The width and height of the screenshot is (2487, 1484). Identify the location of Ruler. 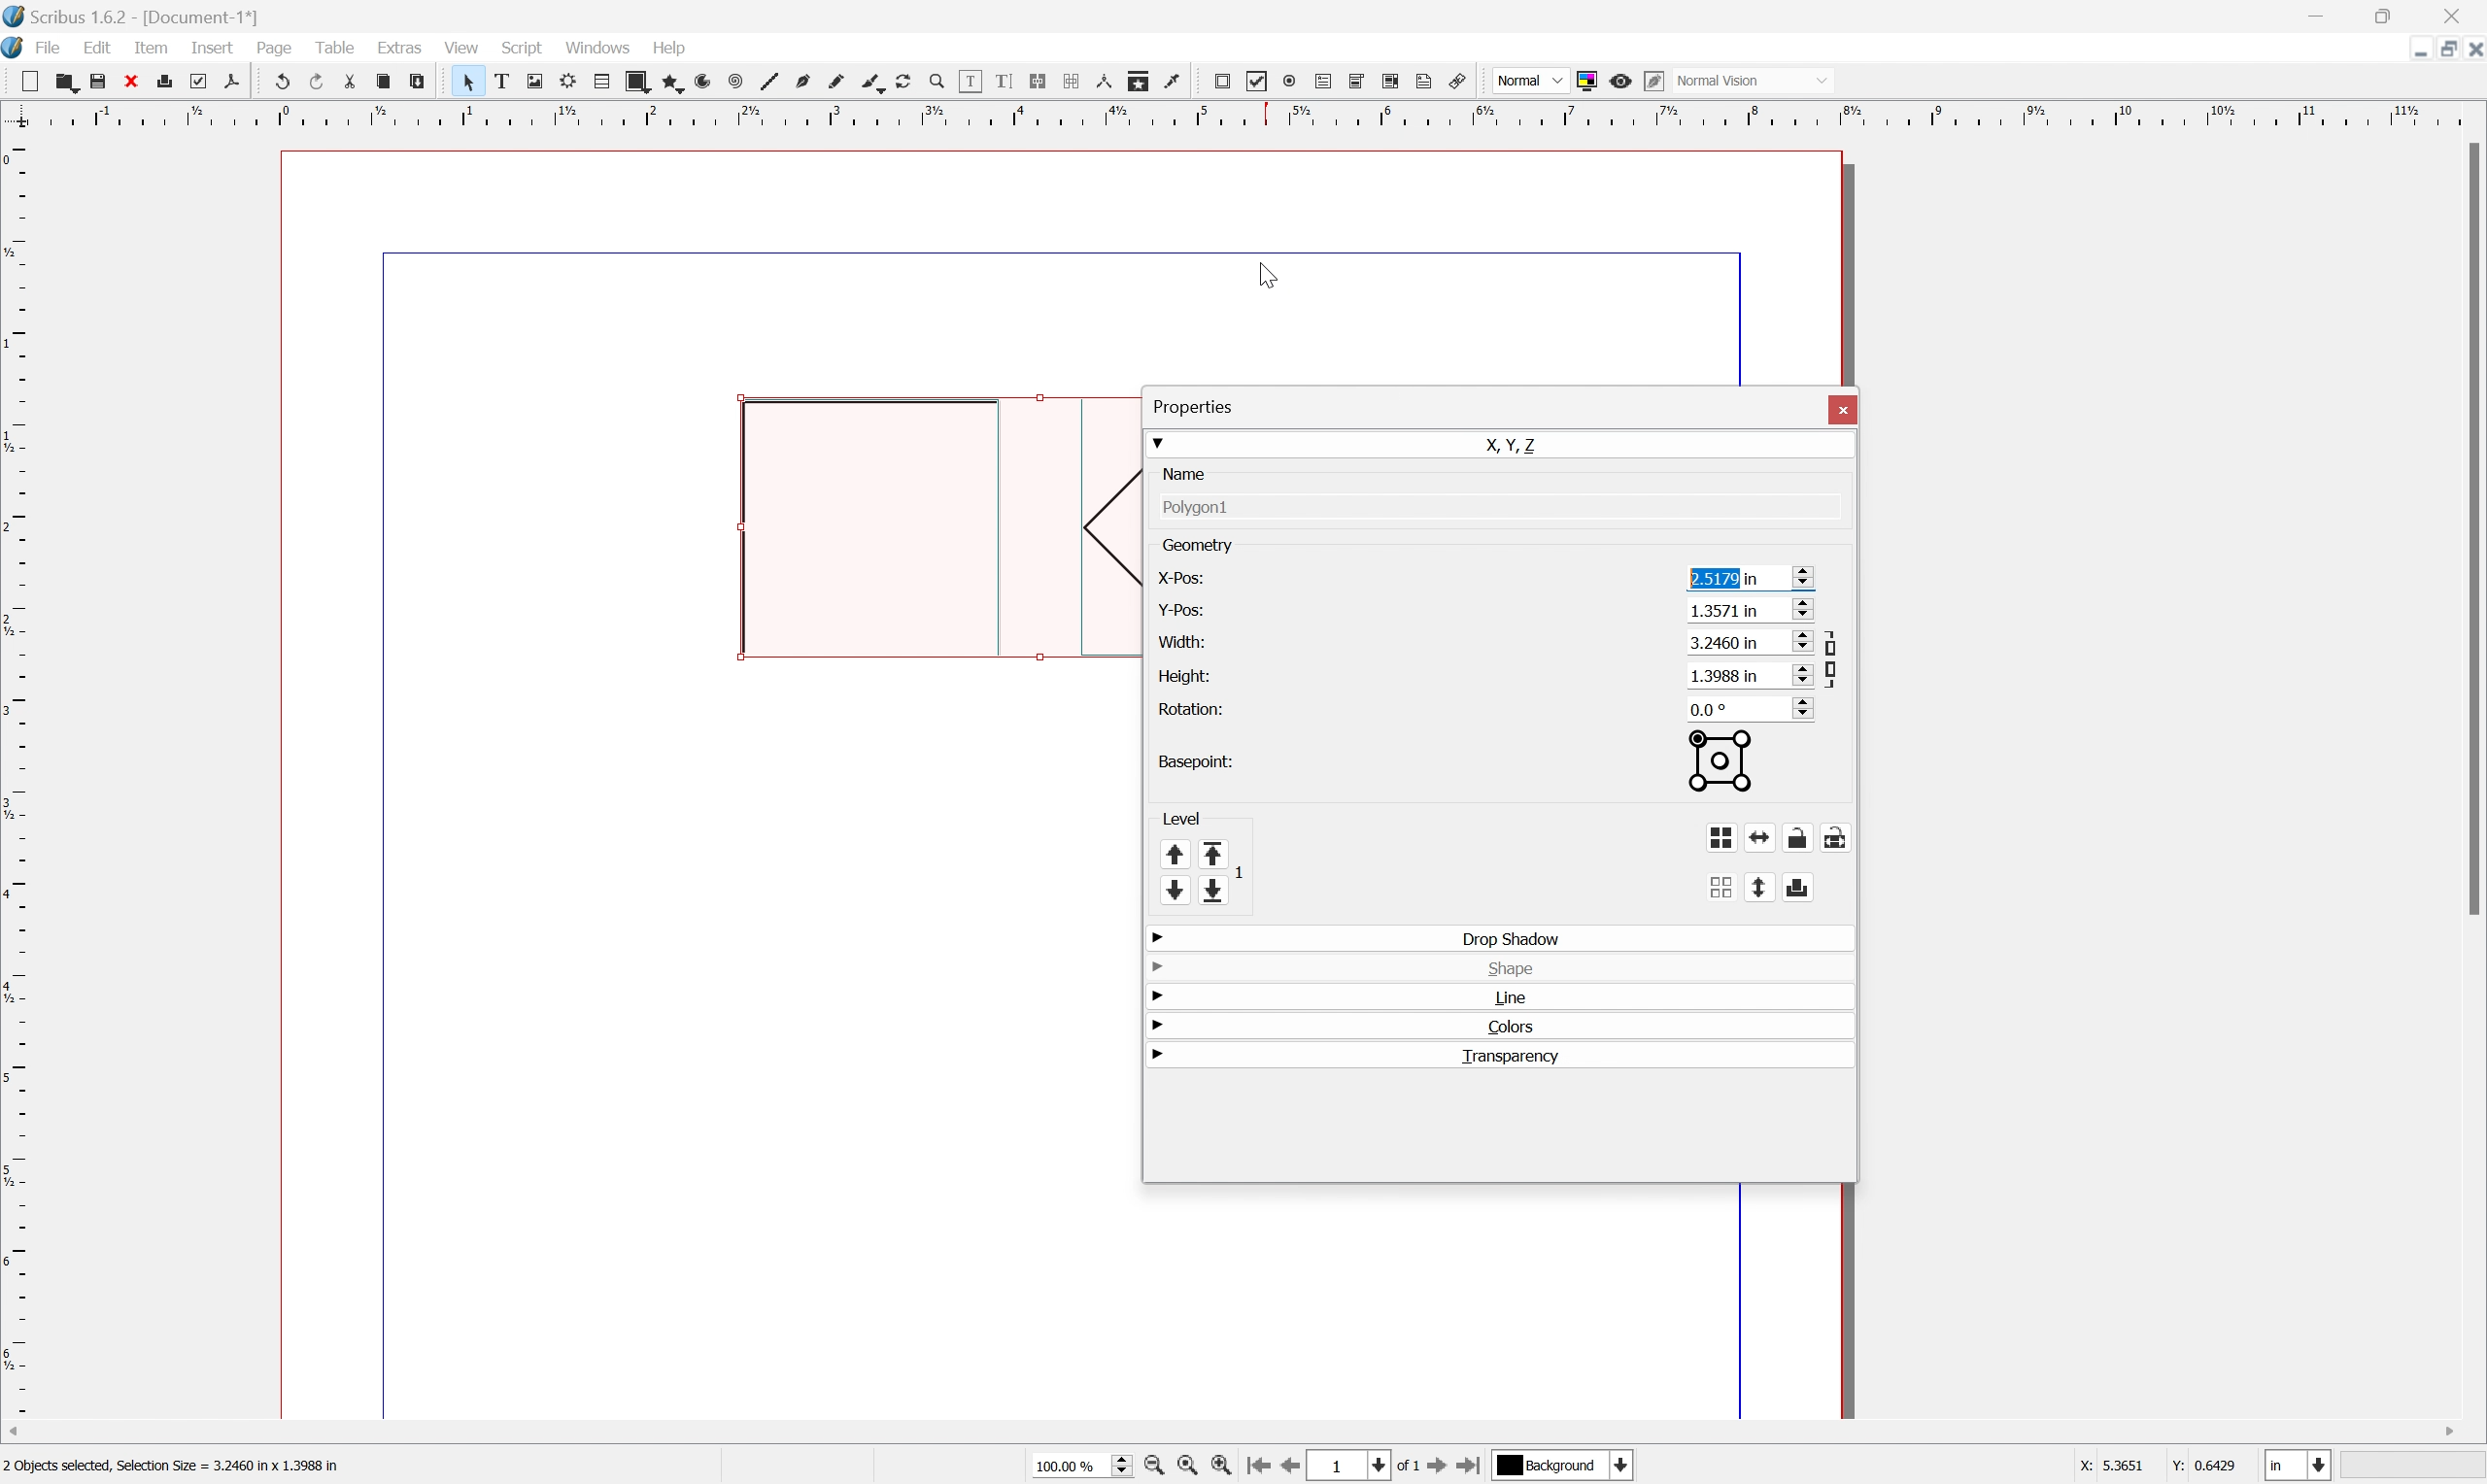
(1247, 112).